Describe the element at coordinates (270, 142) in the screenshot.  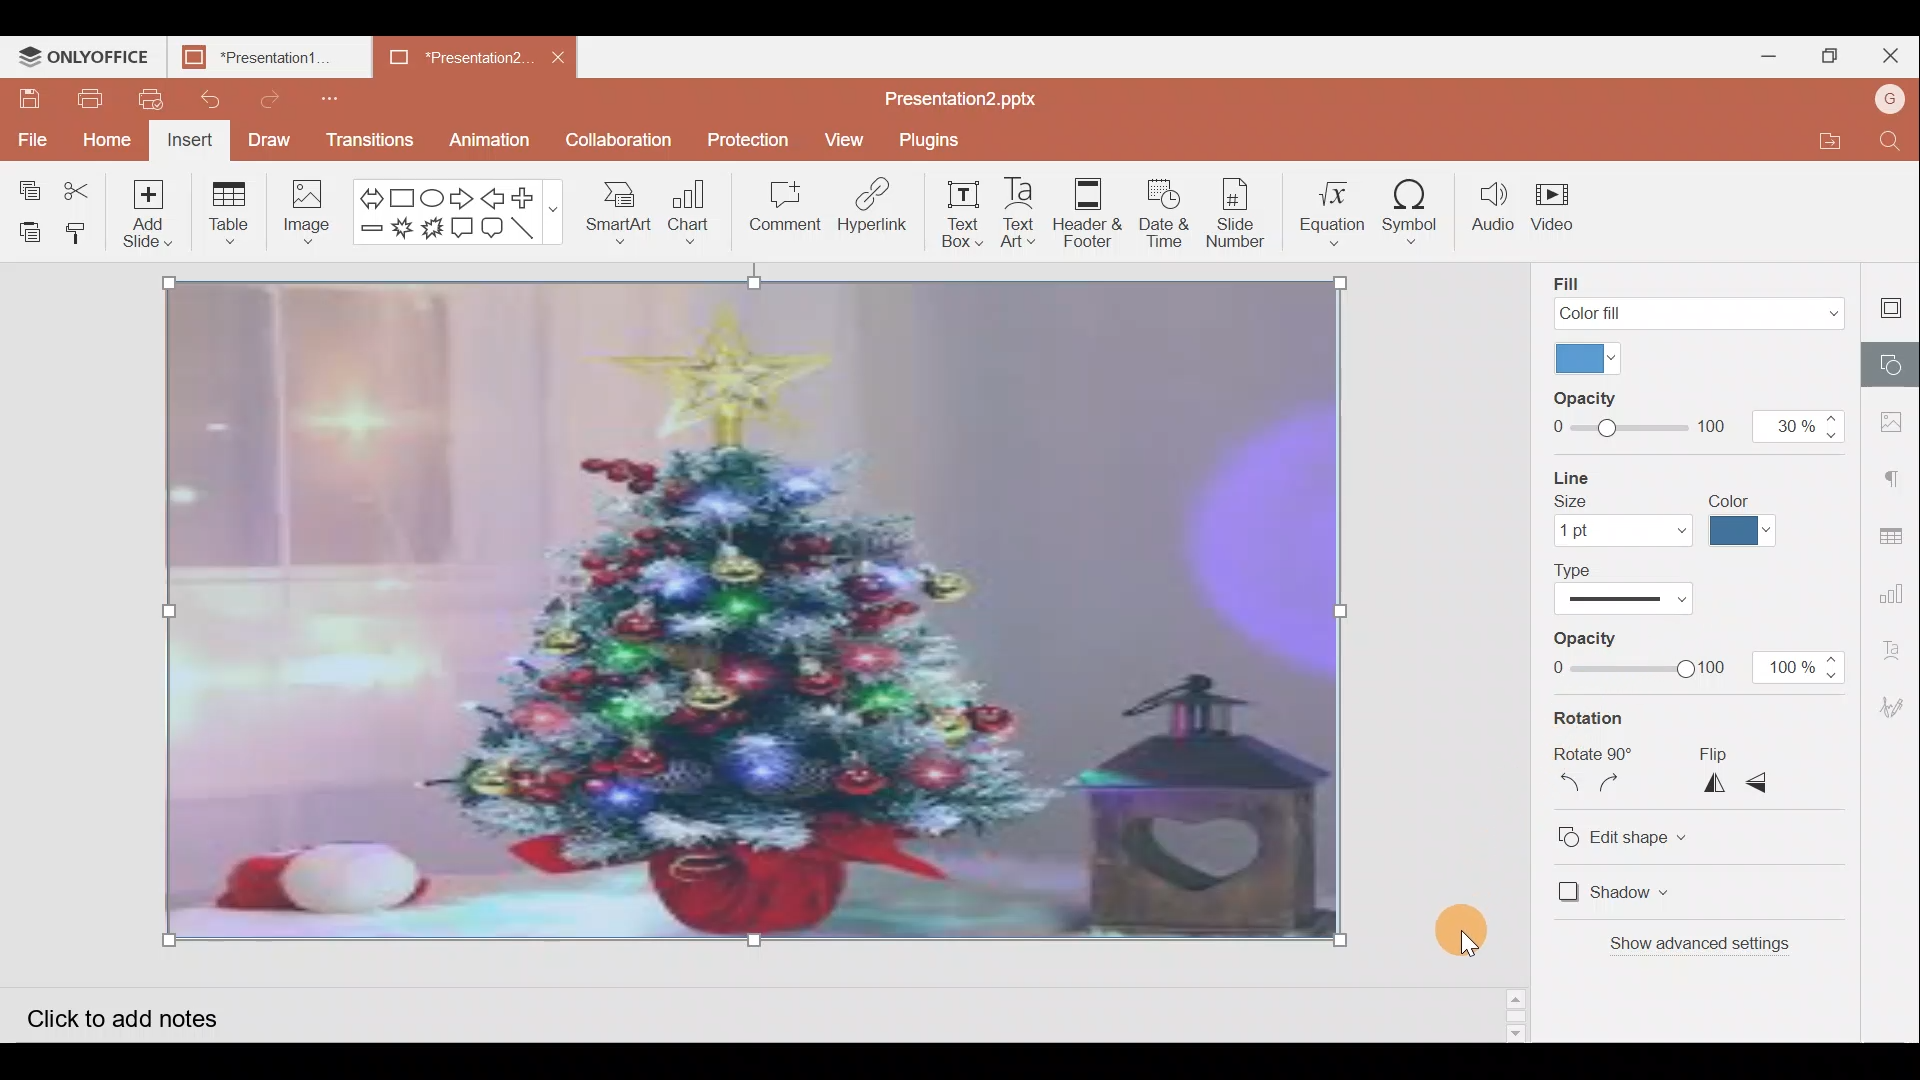
I see `Draw` at that location.